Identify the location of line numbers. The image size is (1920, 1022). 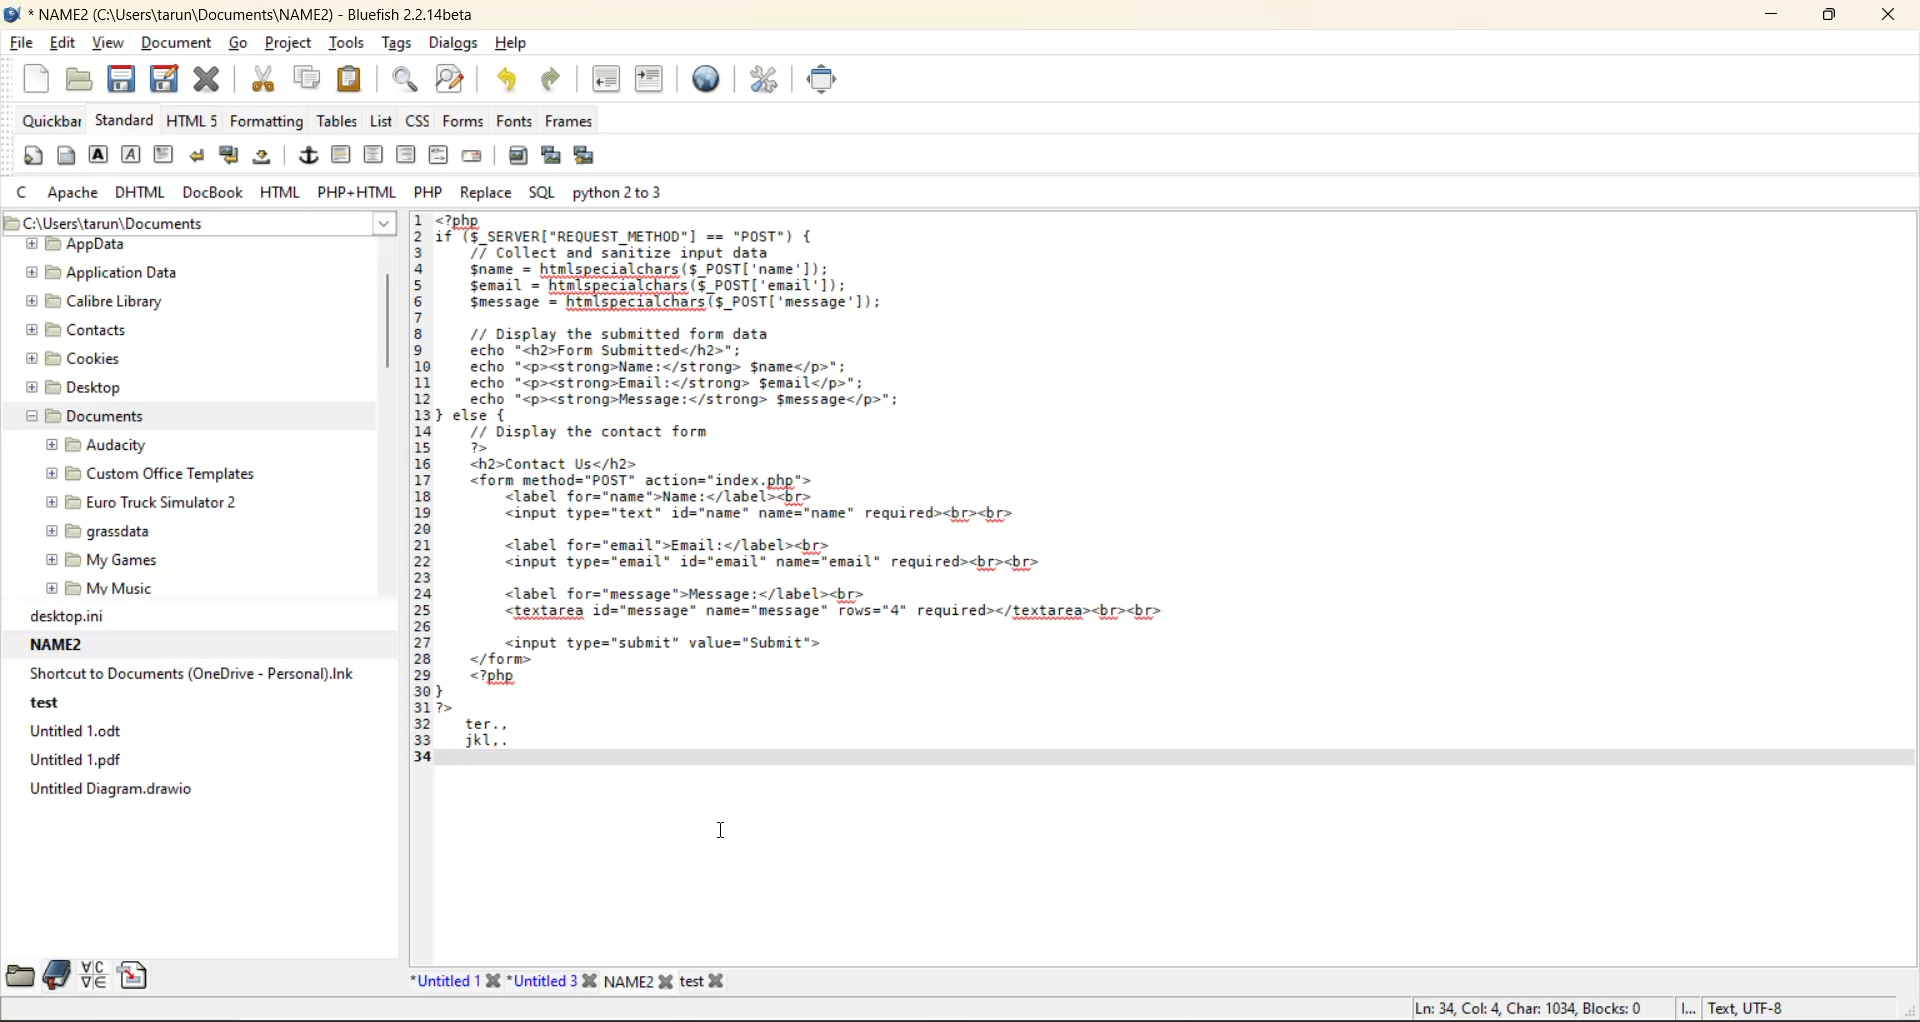
(421, 492).